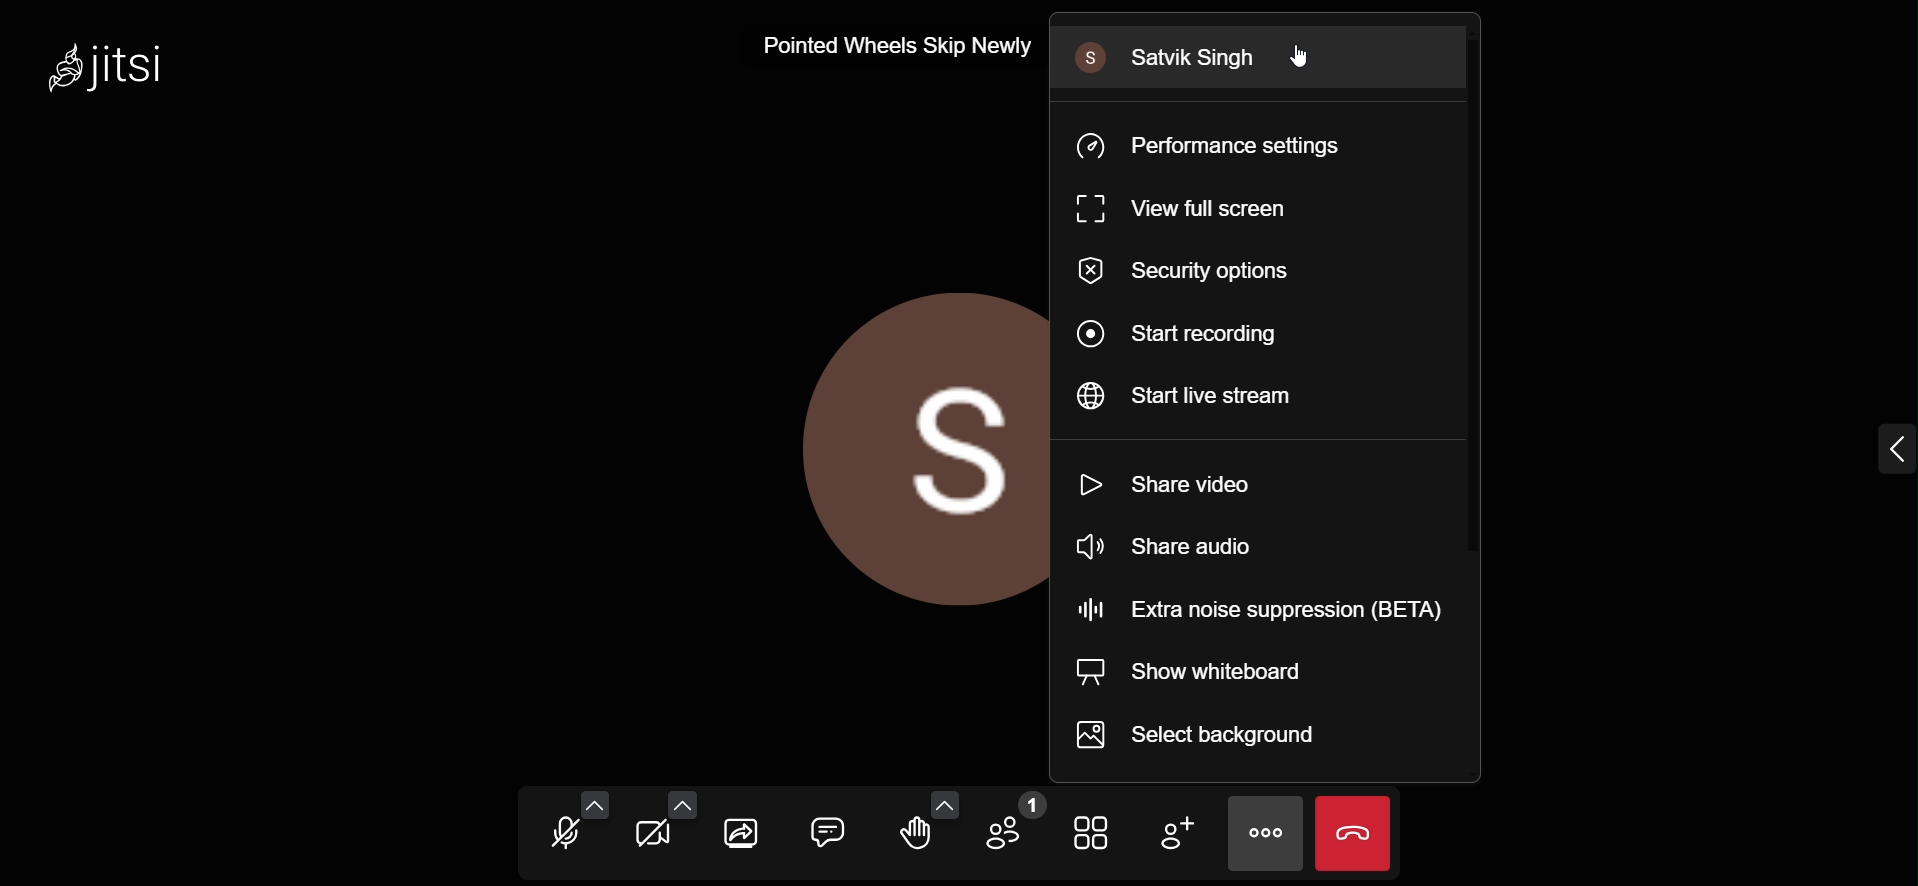 Image resolution: width=1918 pixels, height=886 pixels. What do you see at coordinates (1214, 144) in the screenshot?
I see `performance setting` at bounding box center [1214, 144].